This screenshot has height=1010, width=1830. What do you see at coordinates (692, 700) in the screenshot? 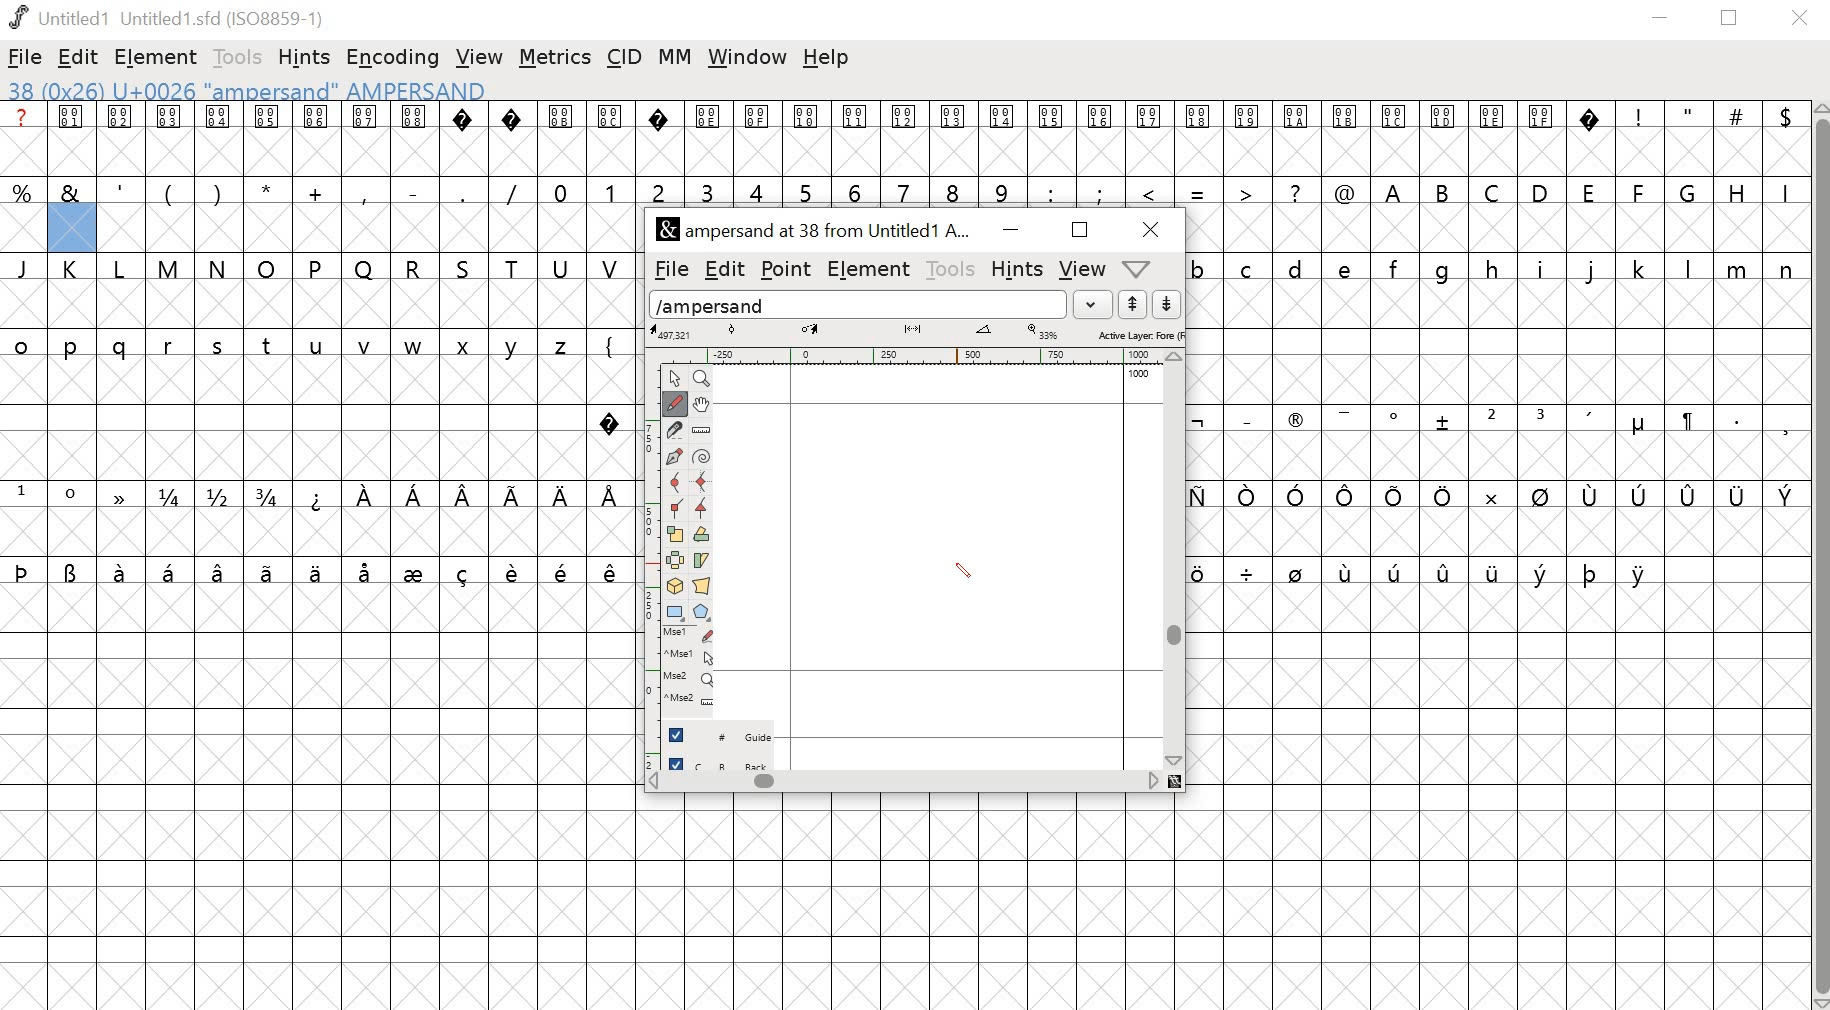
I see `^Mse2` at bounding box center [692, 700].